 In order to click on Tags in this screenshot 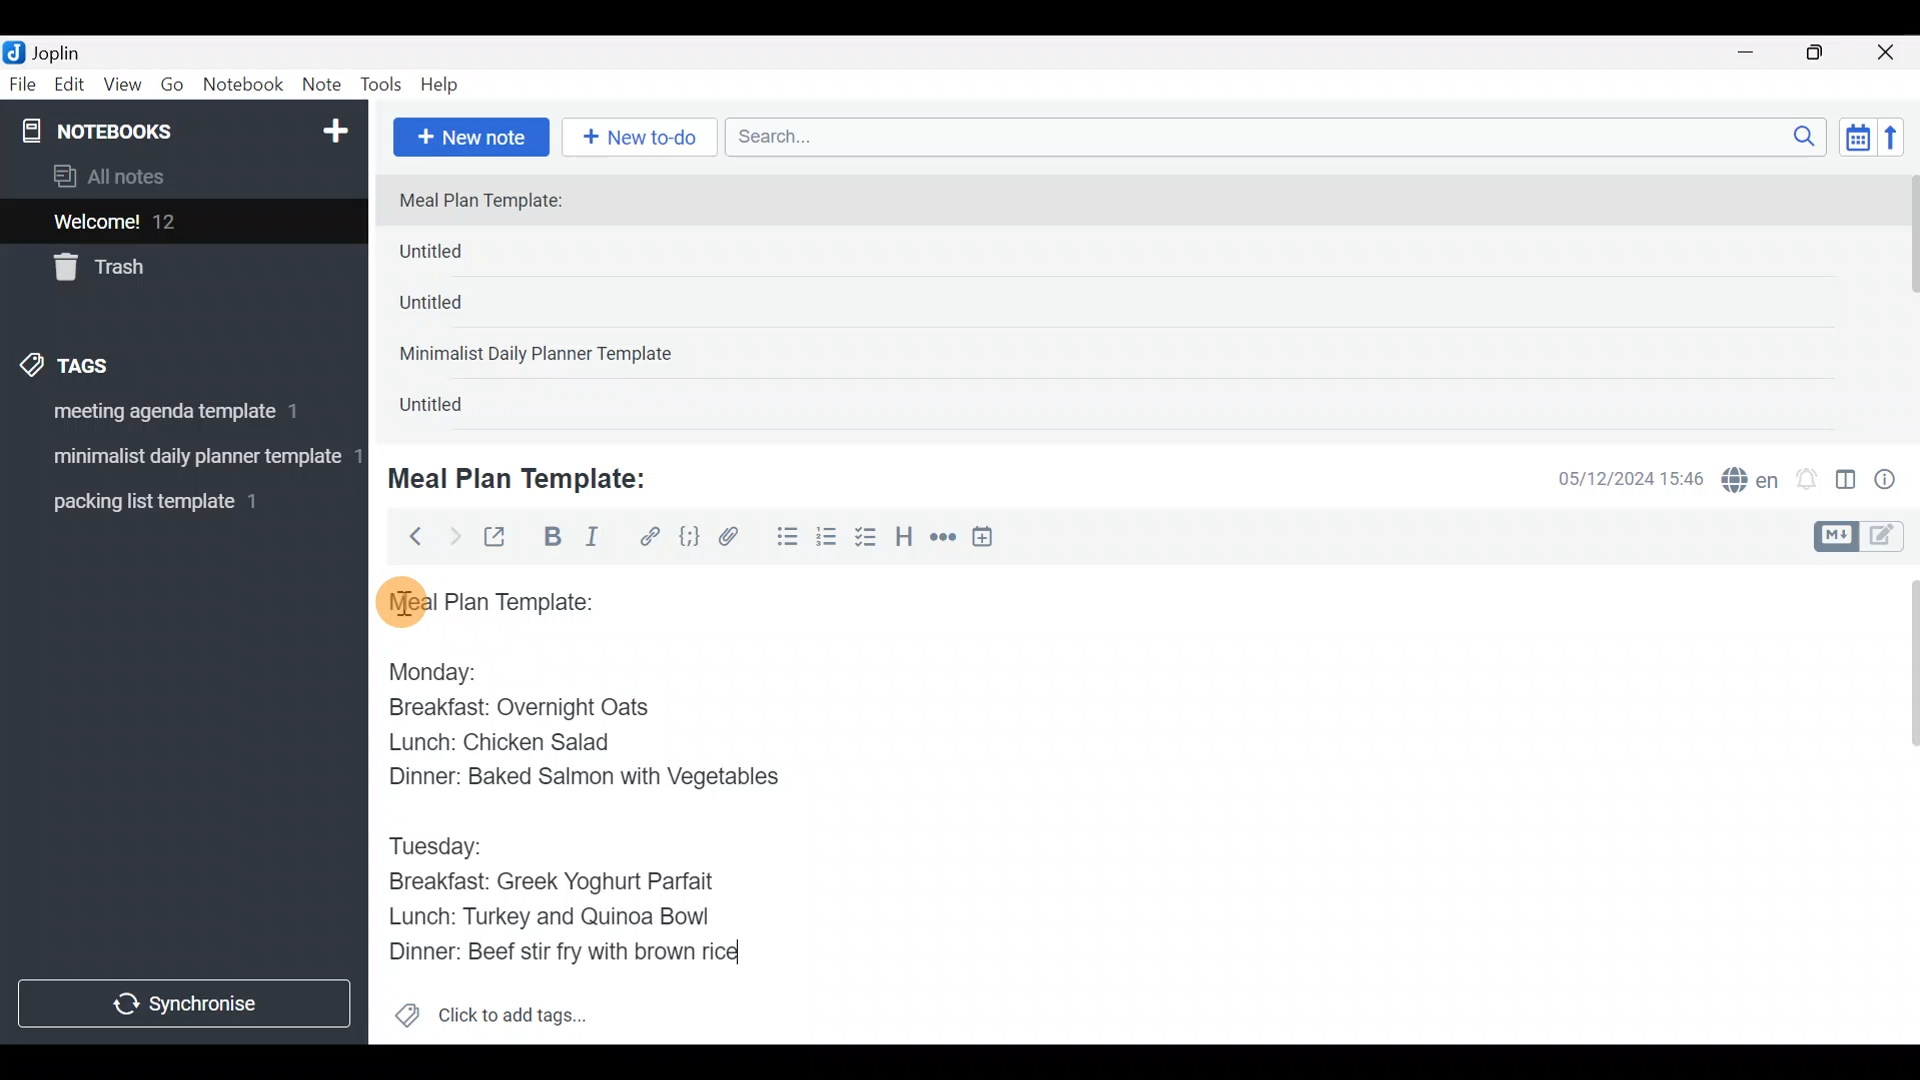, I will do `click(112, 362)`.